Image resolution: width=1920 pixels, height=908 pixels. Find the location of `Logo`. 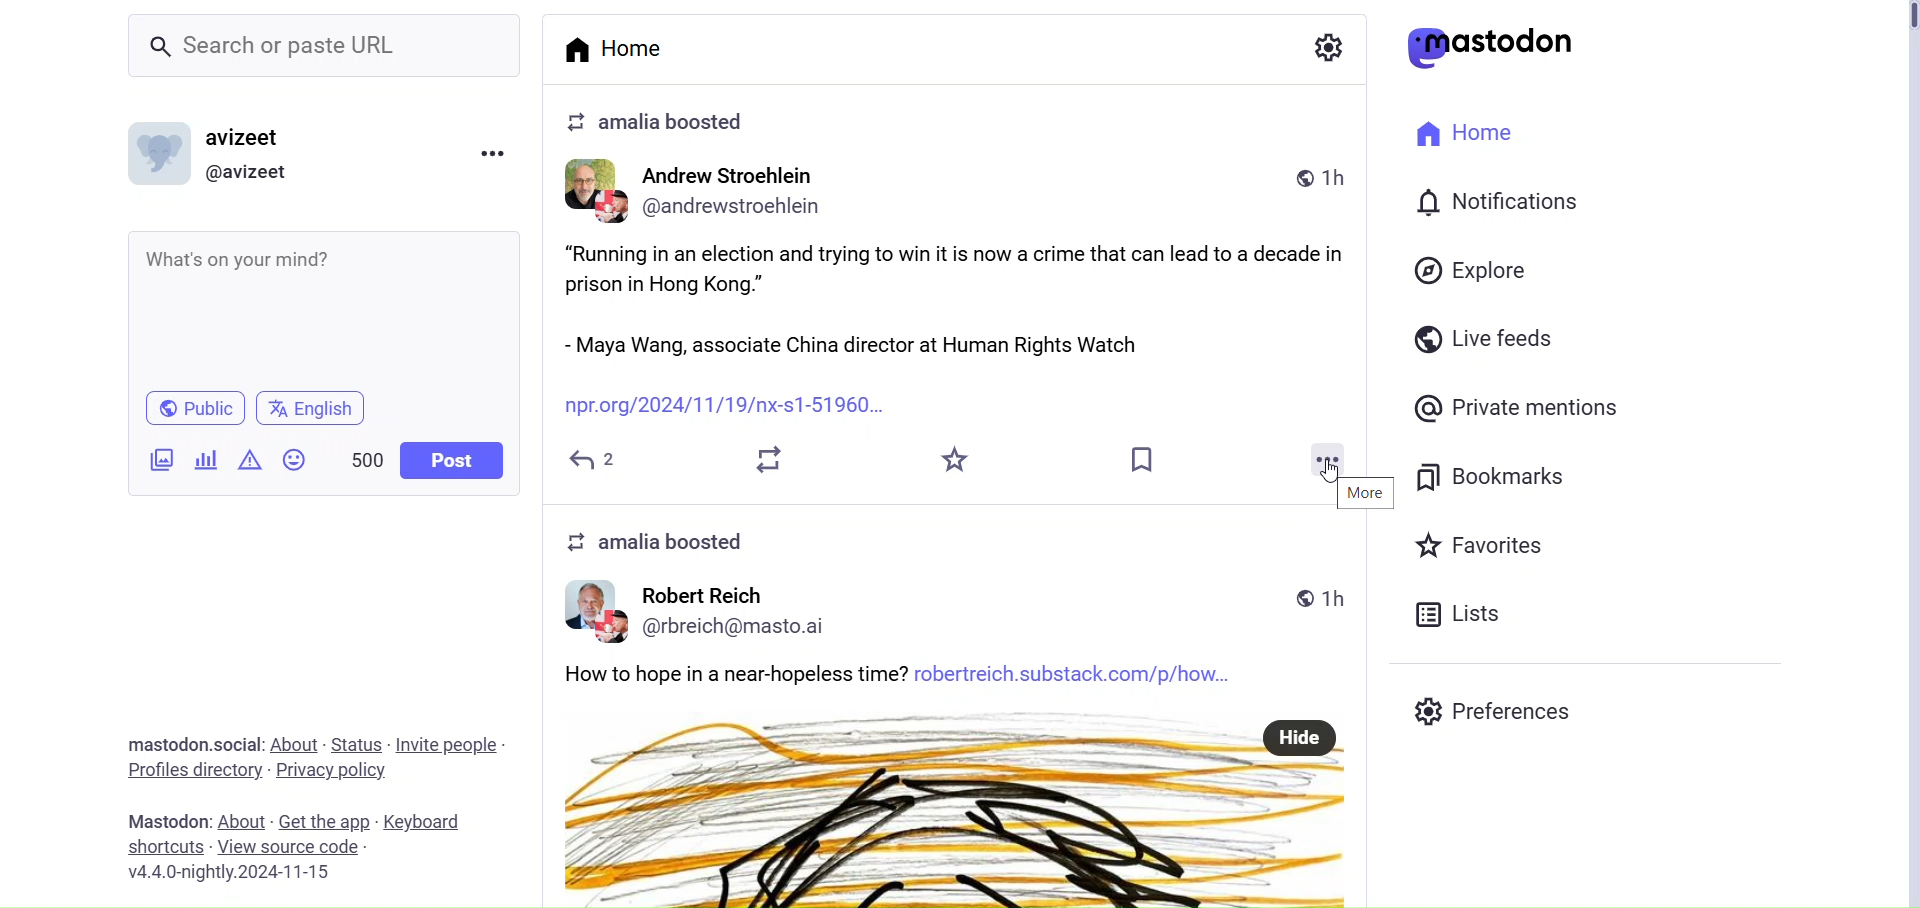

Logo is located at coordinates (1494, 47).